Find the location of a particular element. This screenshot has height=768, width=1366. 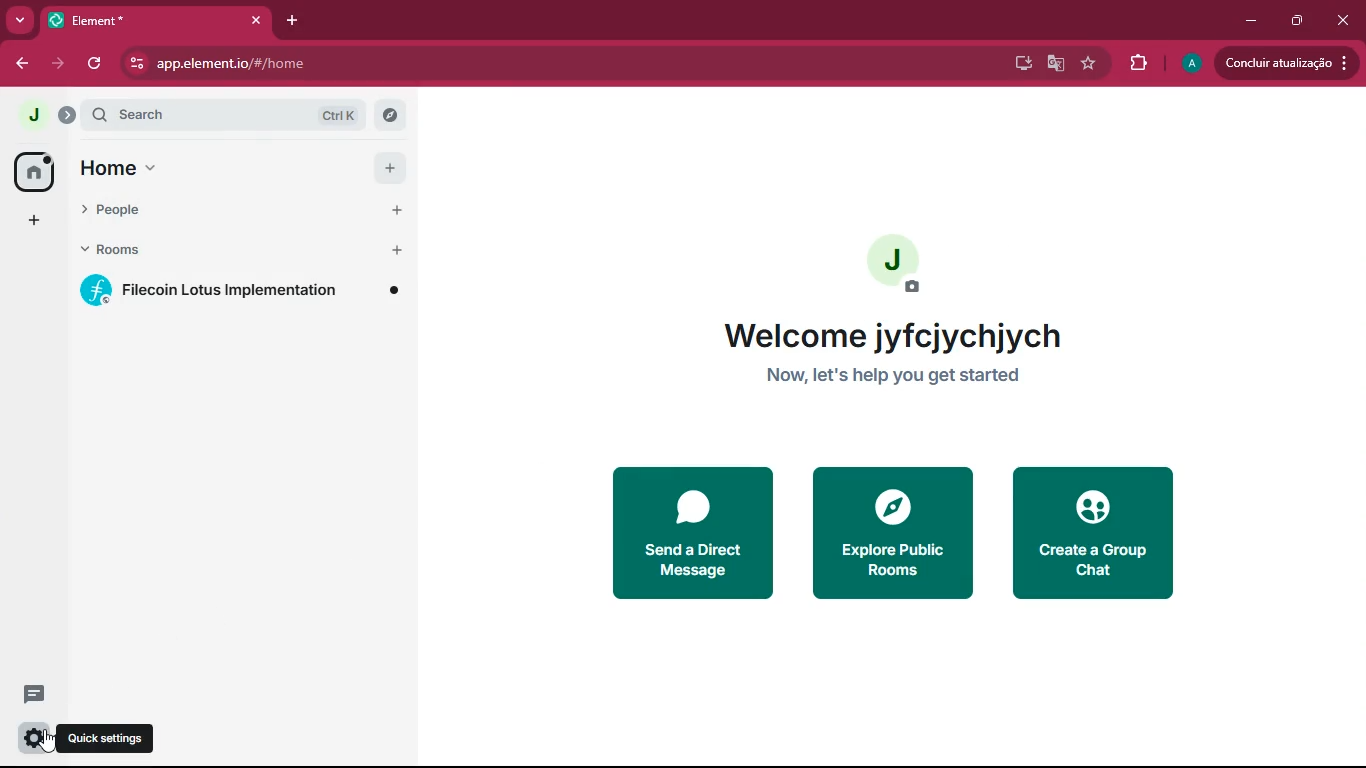

conversations is located at coordinates (31, 694).